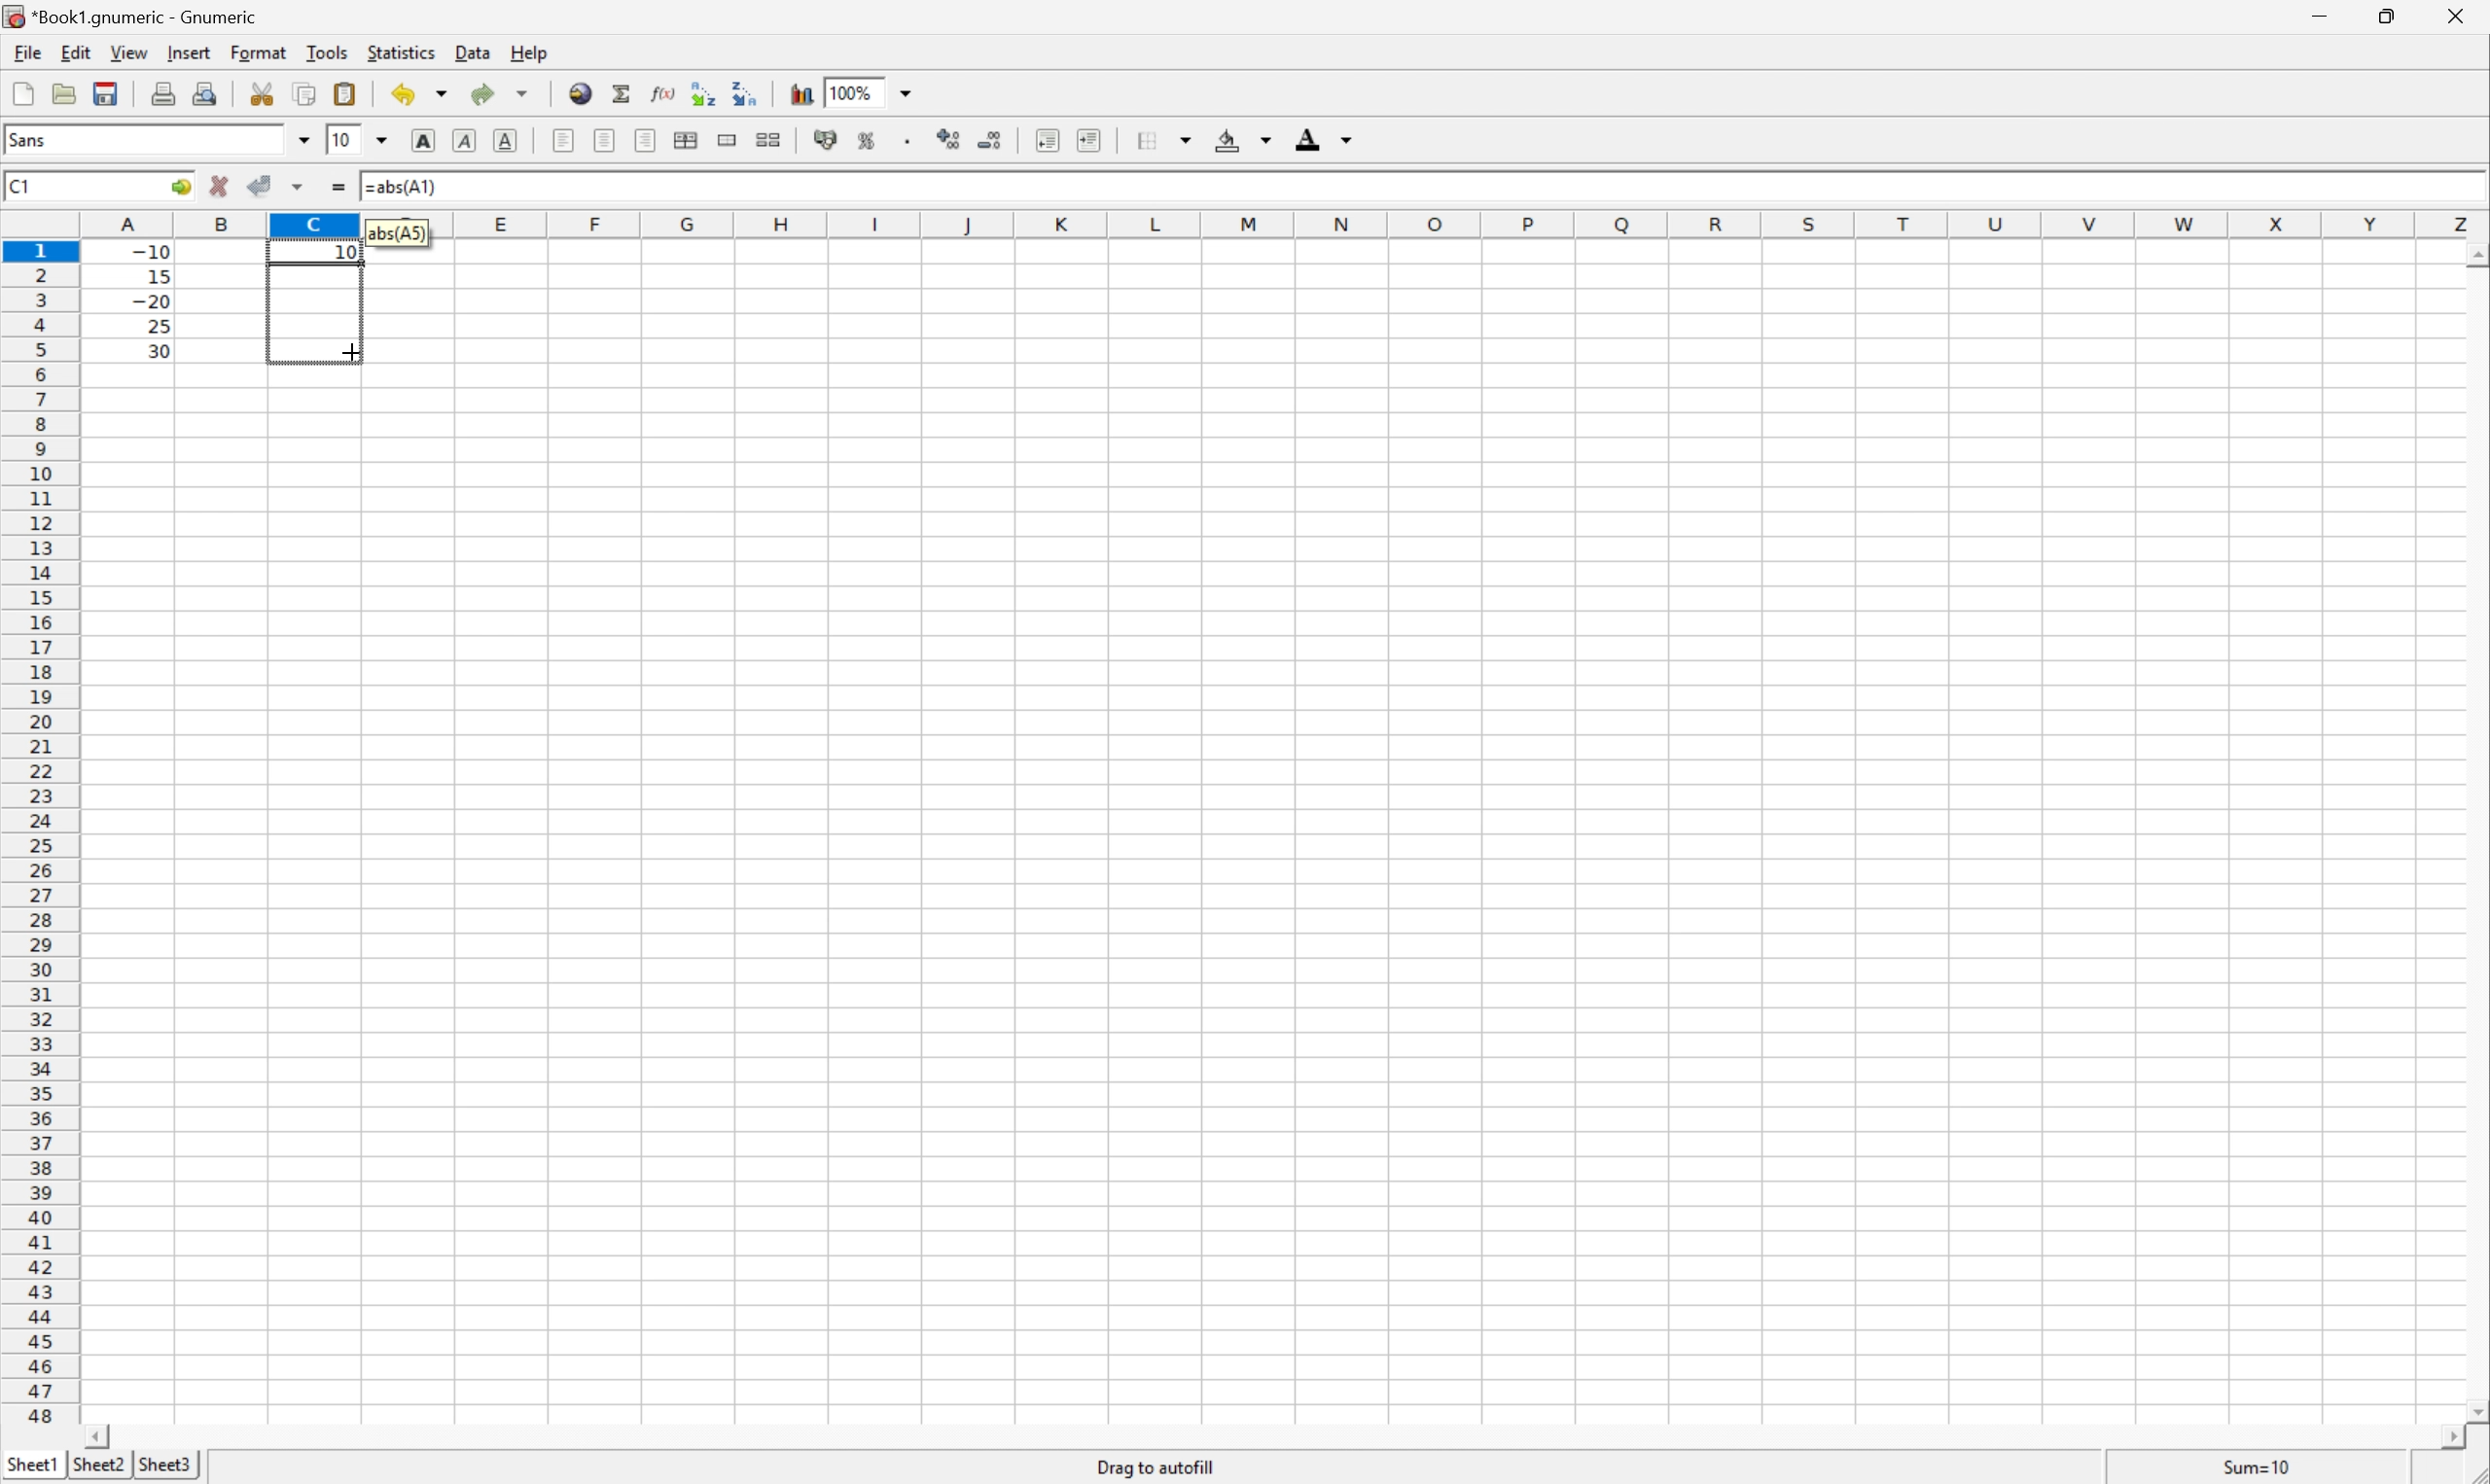 The height and width of the screenshot is (1484, 2490). I want to click on Sort the selected region in ascending order based on the first column selected, so click(699, 92).